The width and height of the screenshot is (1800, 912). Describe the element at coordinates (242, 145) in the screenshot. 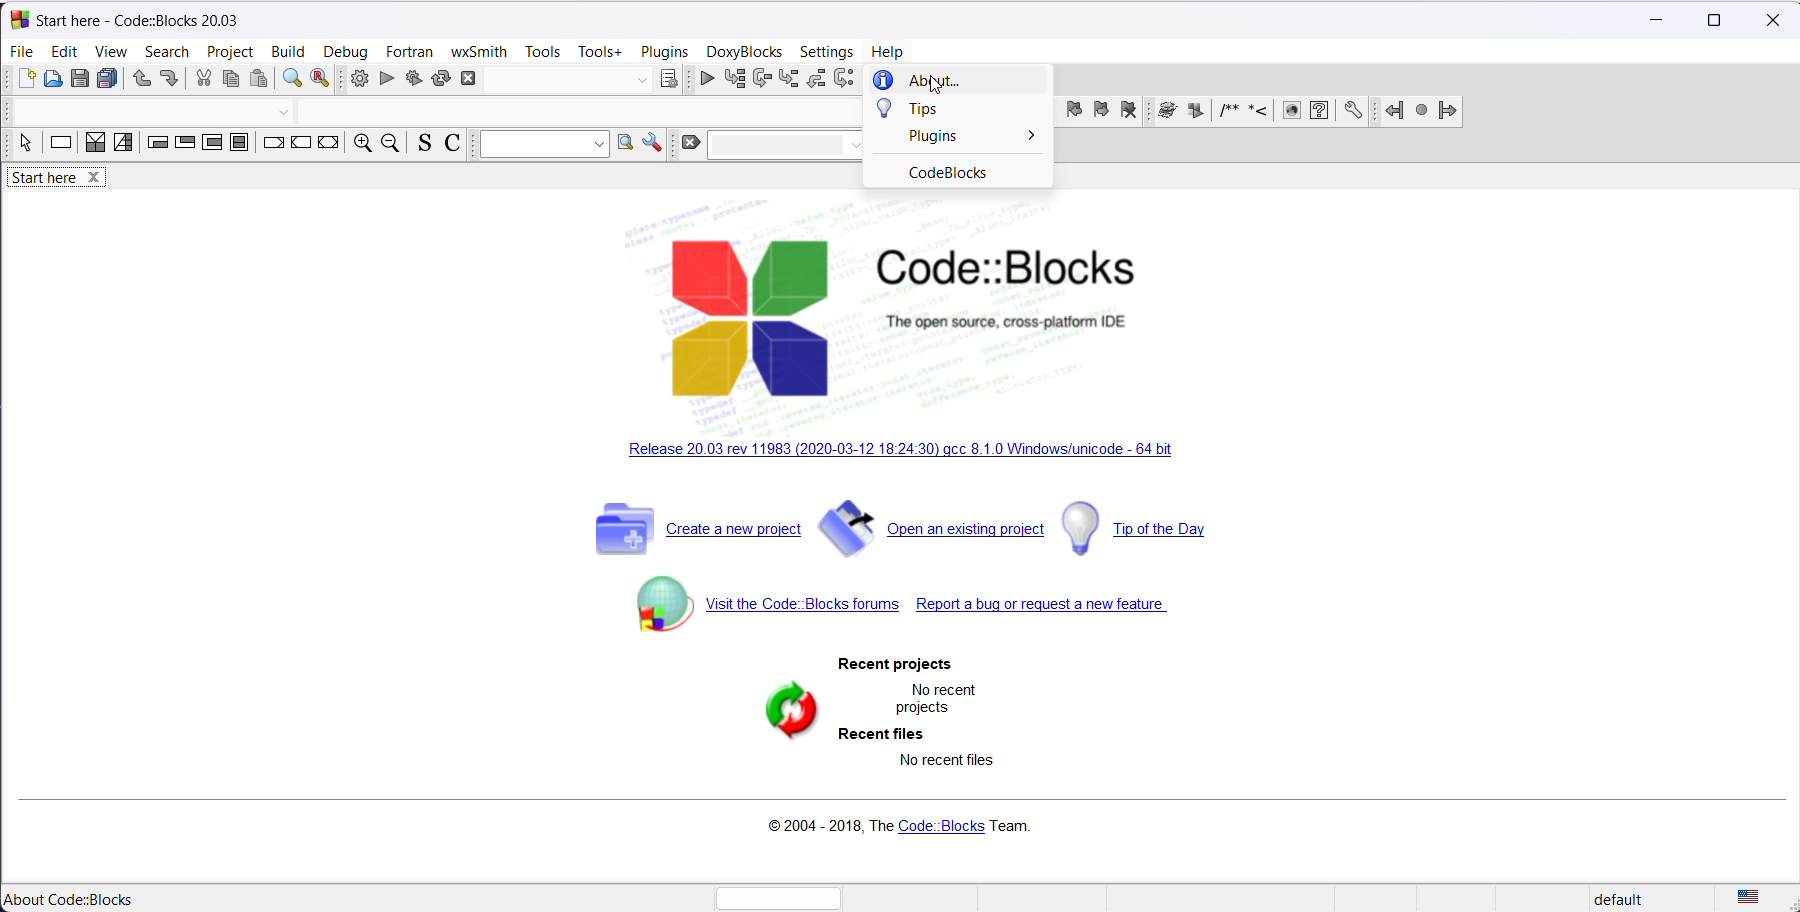

I see `block instruction` at that location.